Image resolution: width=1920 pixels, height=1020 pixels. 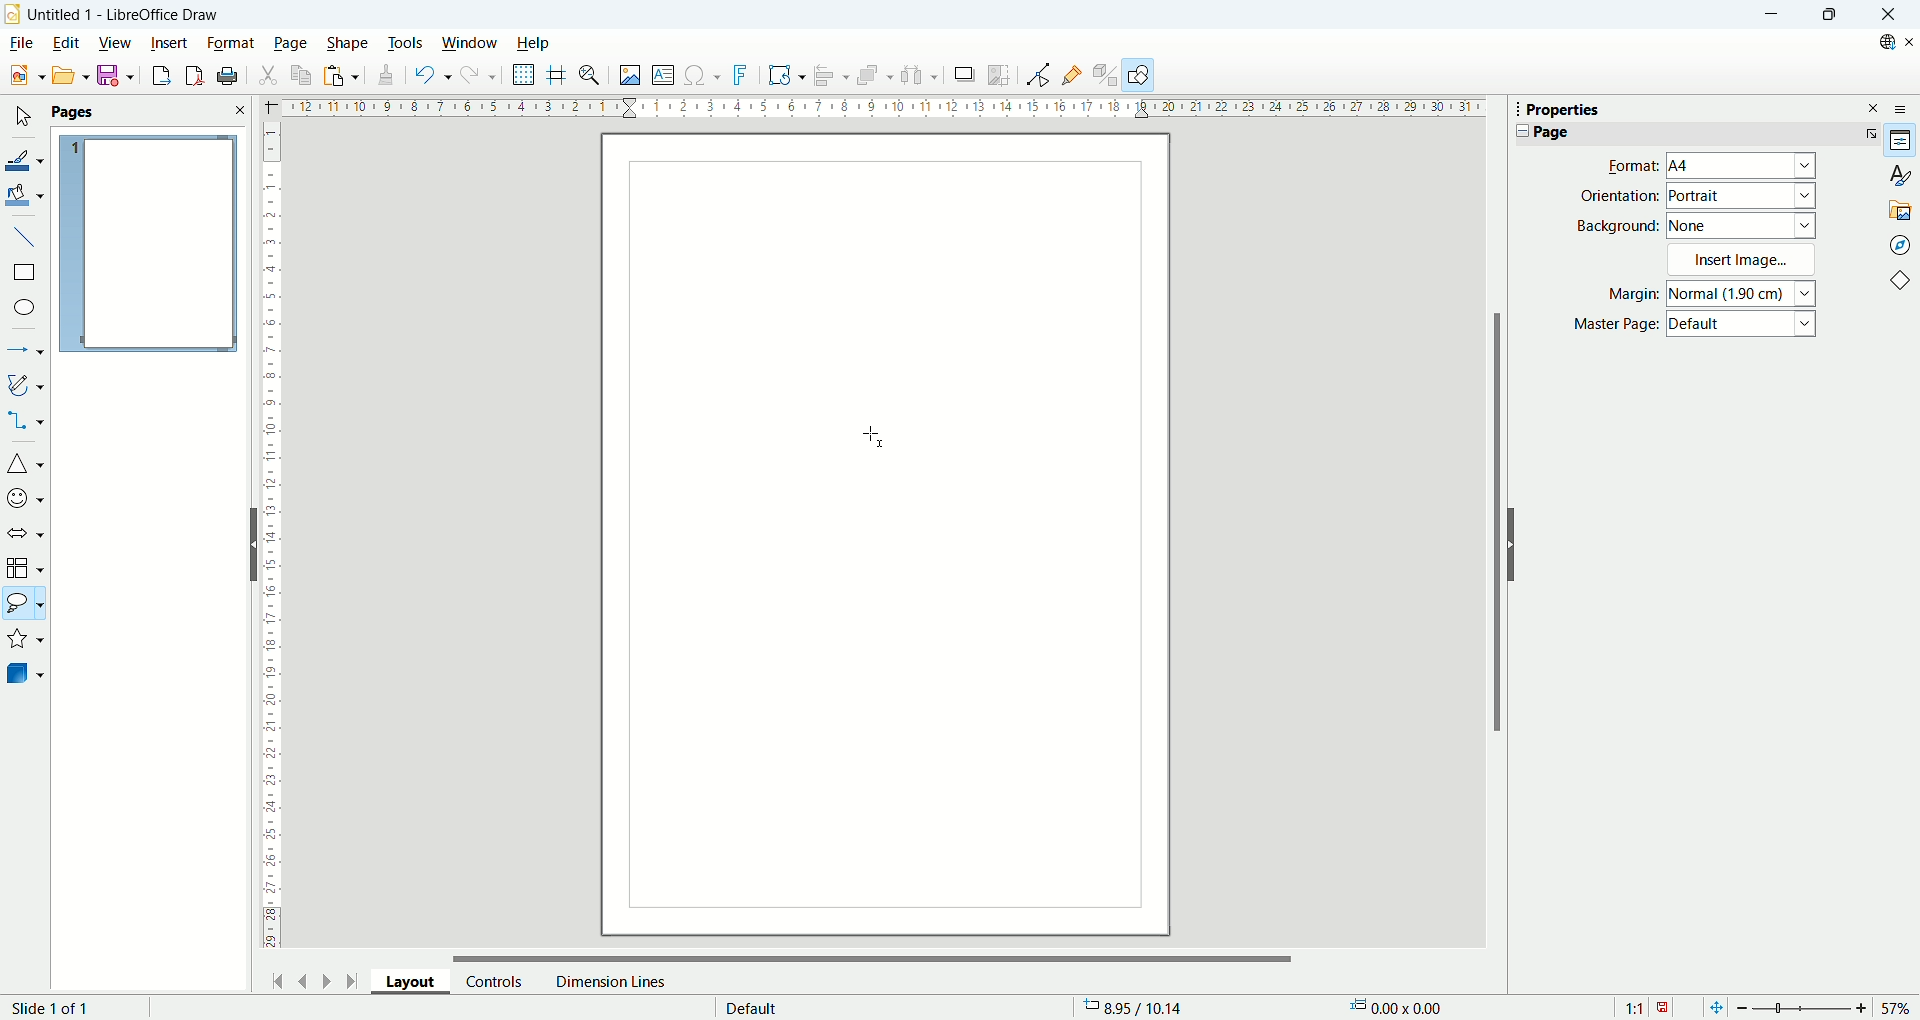 I want to click on Background, so click(x=1618, y=225).